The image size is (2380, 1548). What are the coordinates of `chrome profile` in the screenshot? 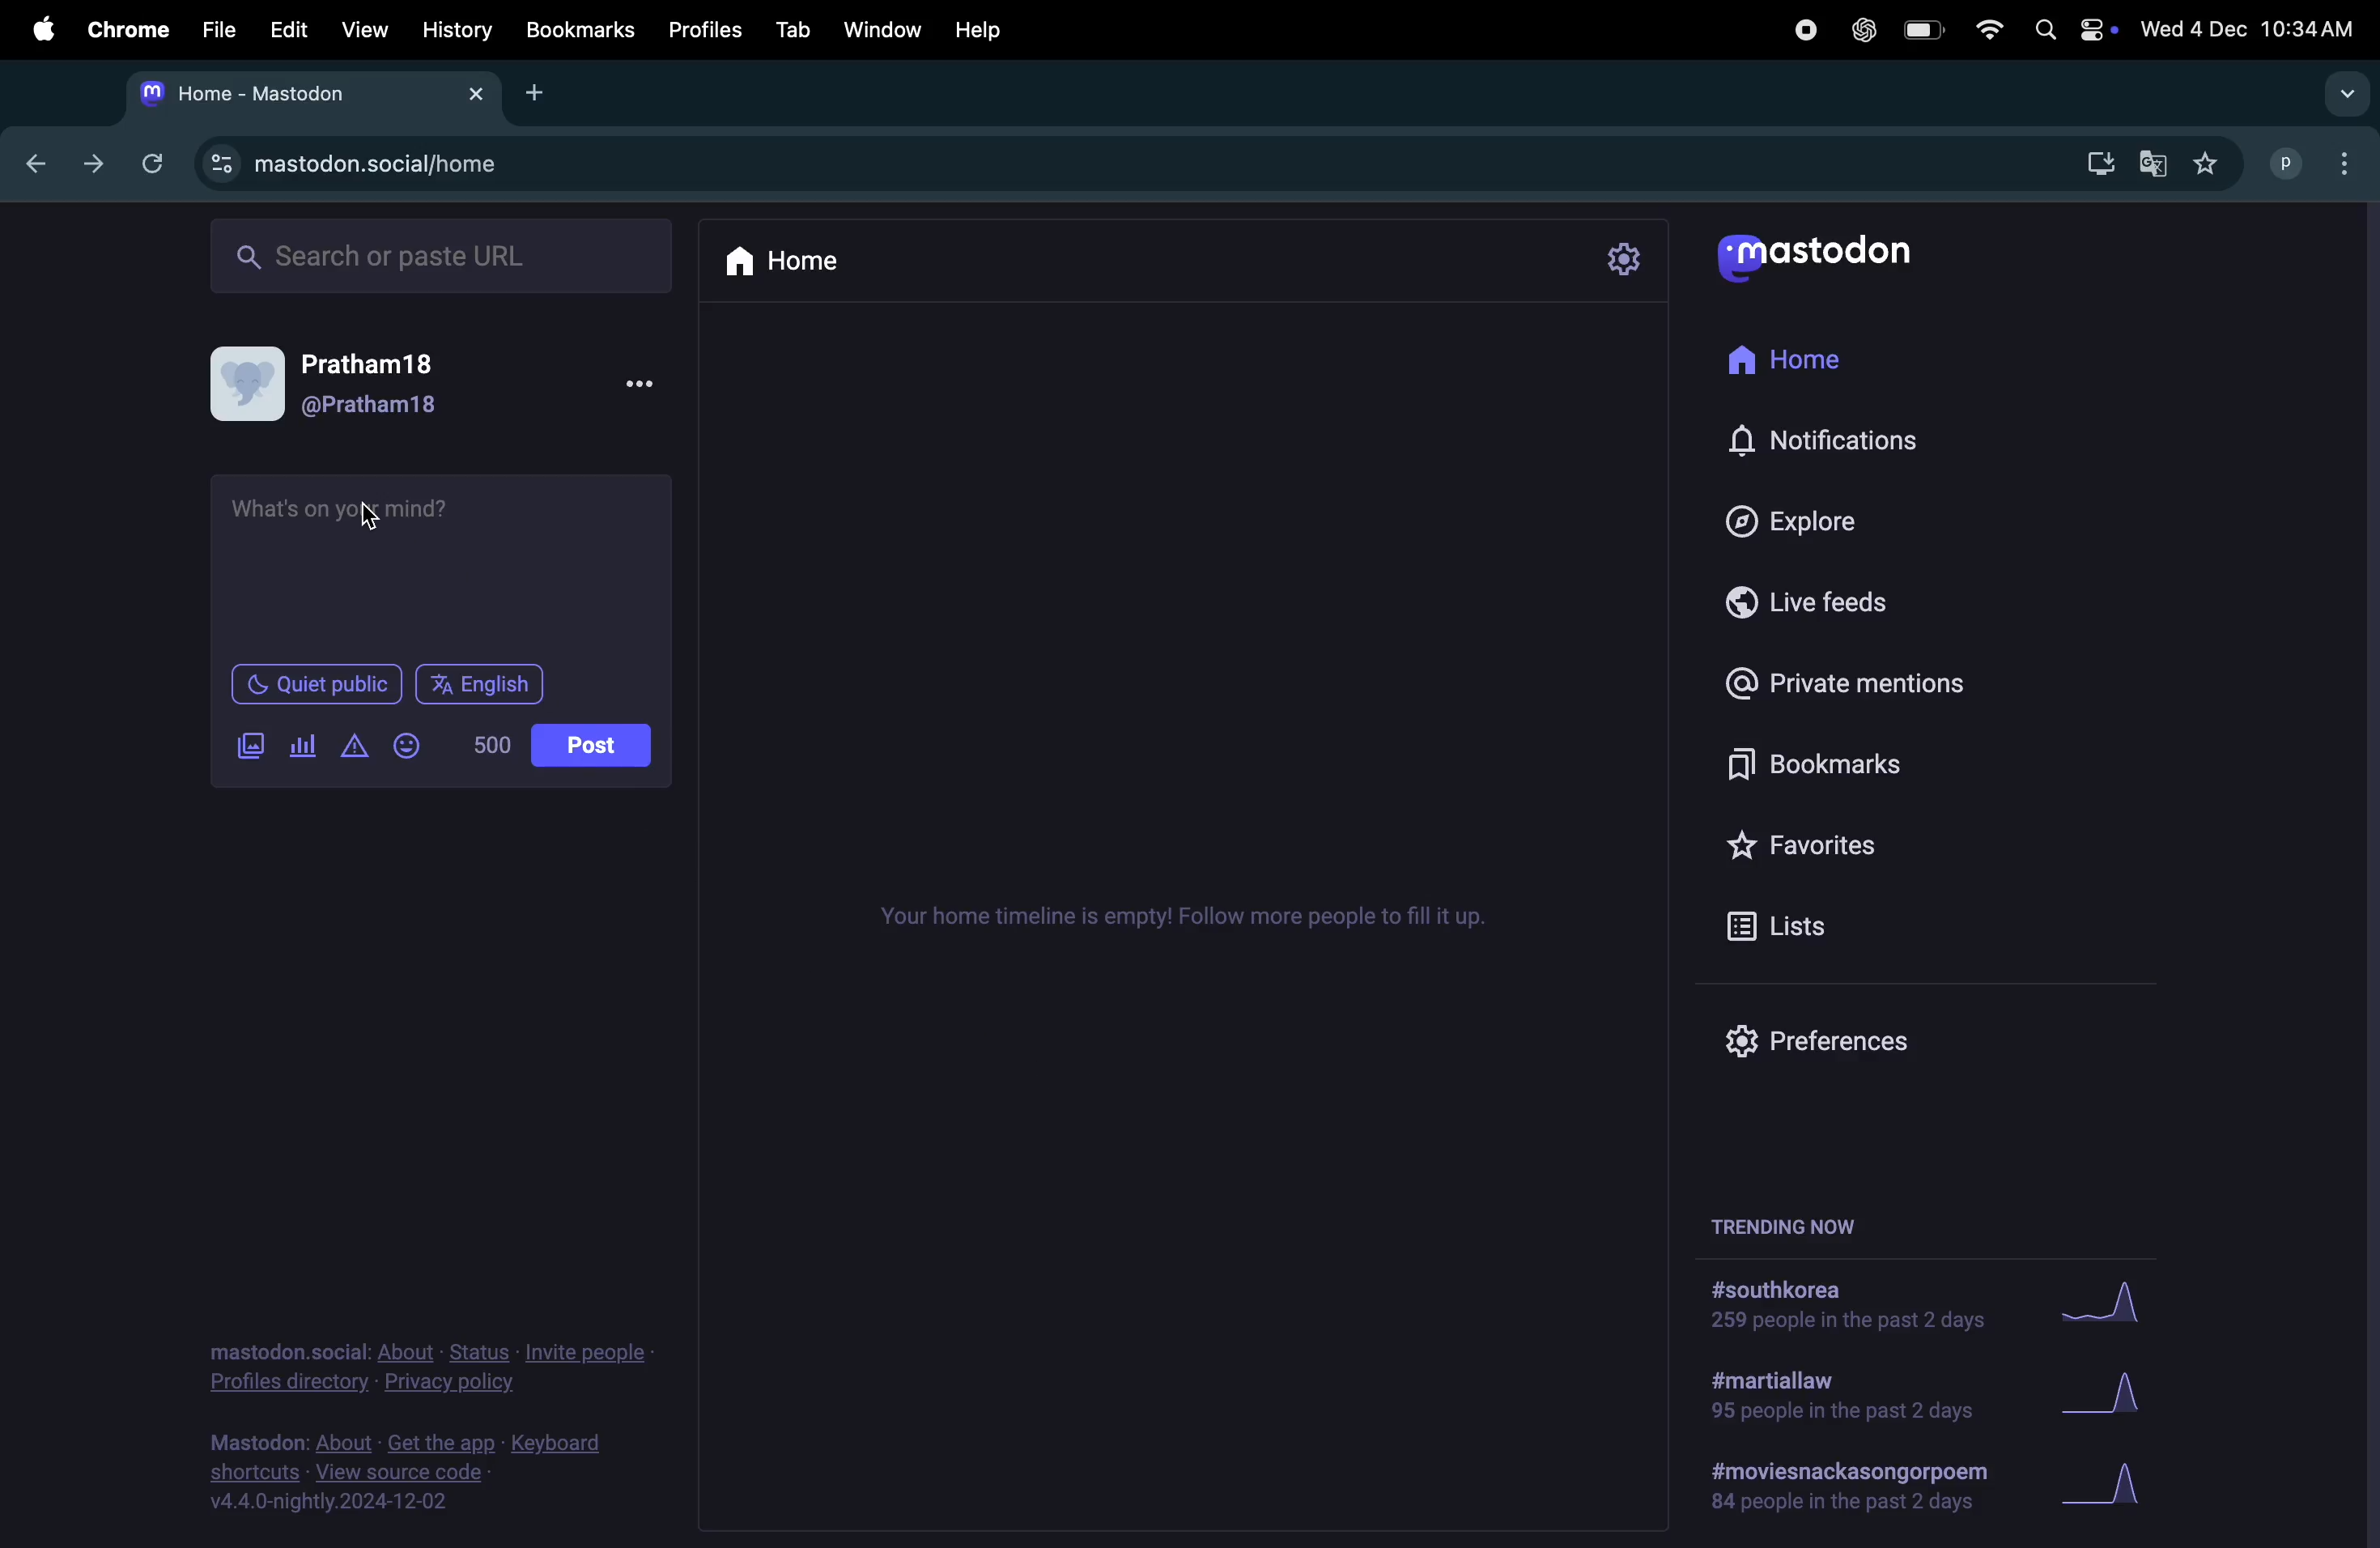 It's located at (2318, 166).